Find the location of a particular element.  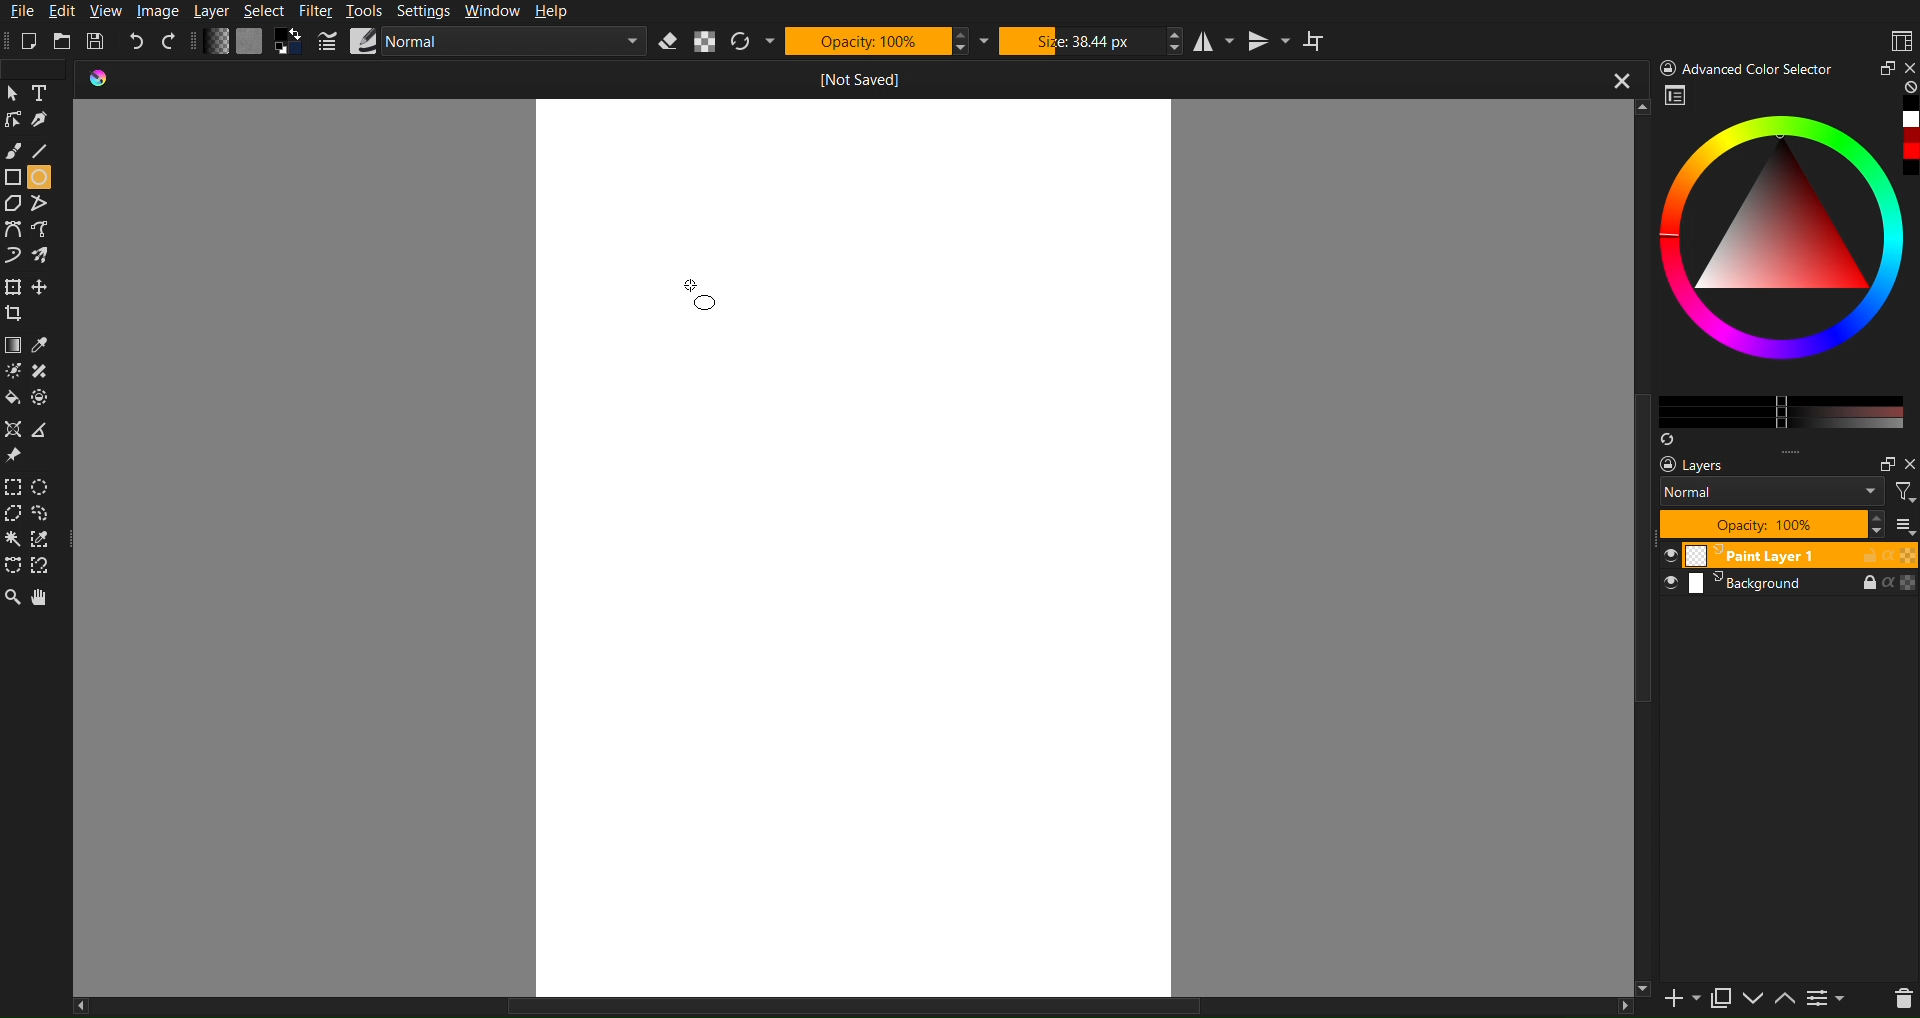

Color Tools is located at coordinates (13, 343).